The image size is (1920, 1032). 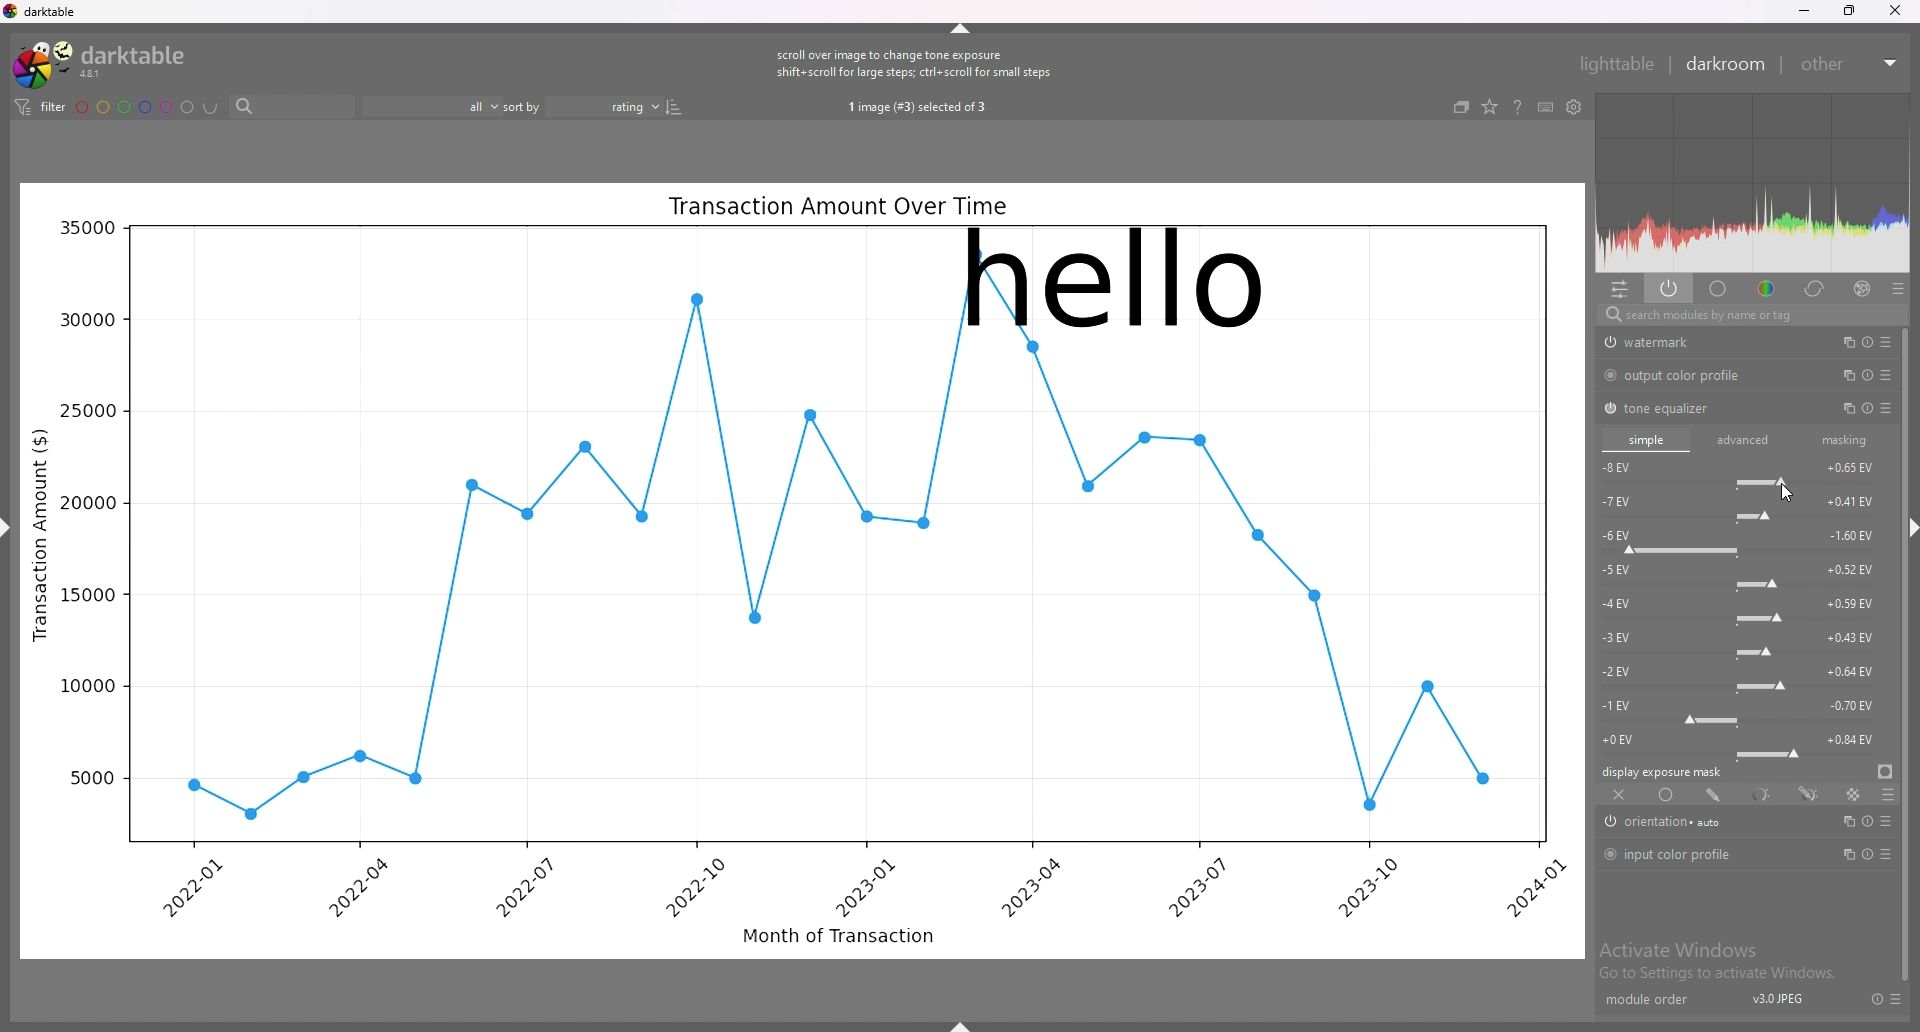 What do you see at coordinates (430, 108) in the screenshot?
I see `filter by images rating` at bounding box center [430, 108].